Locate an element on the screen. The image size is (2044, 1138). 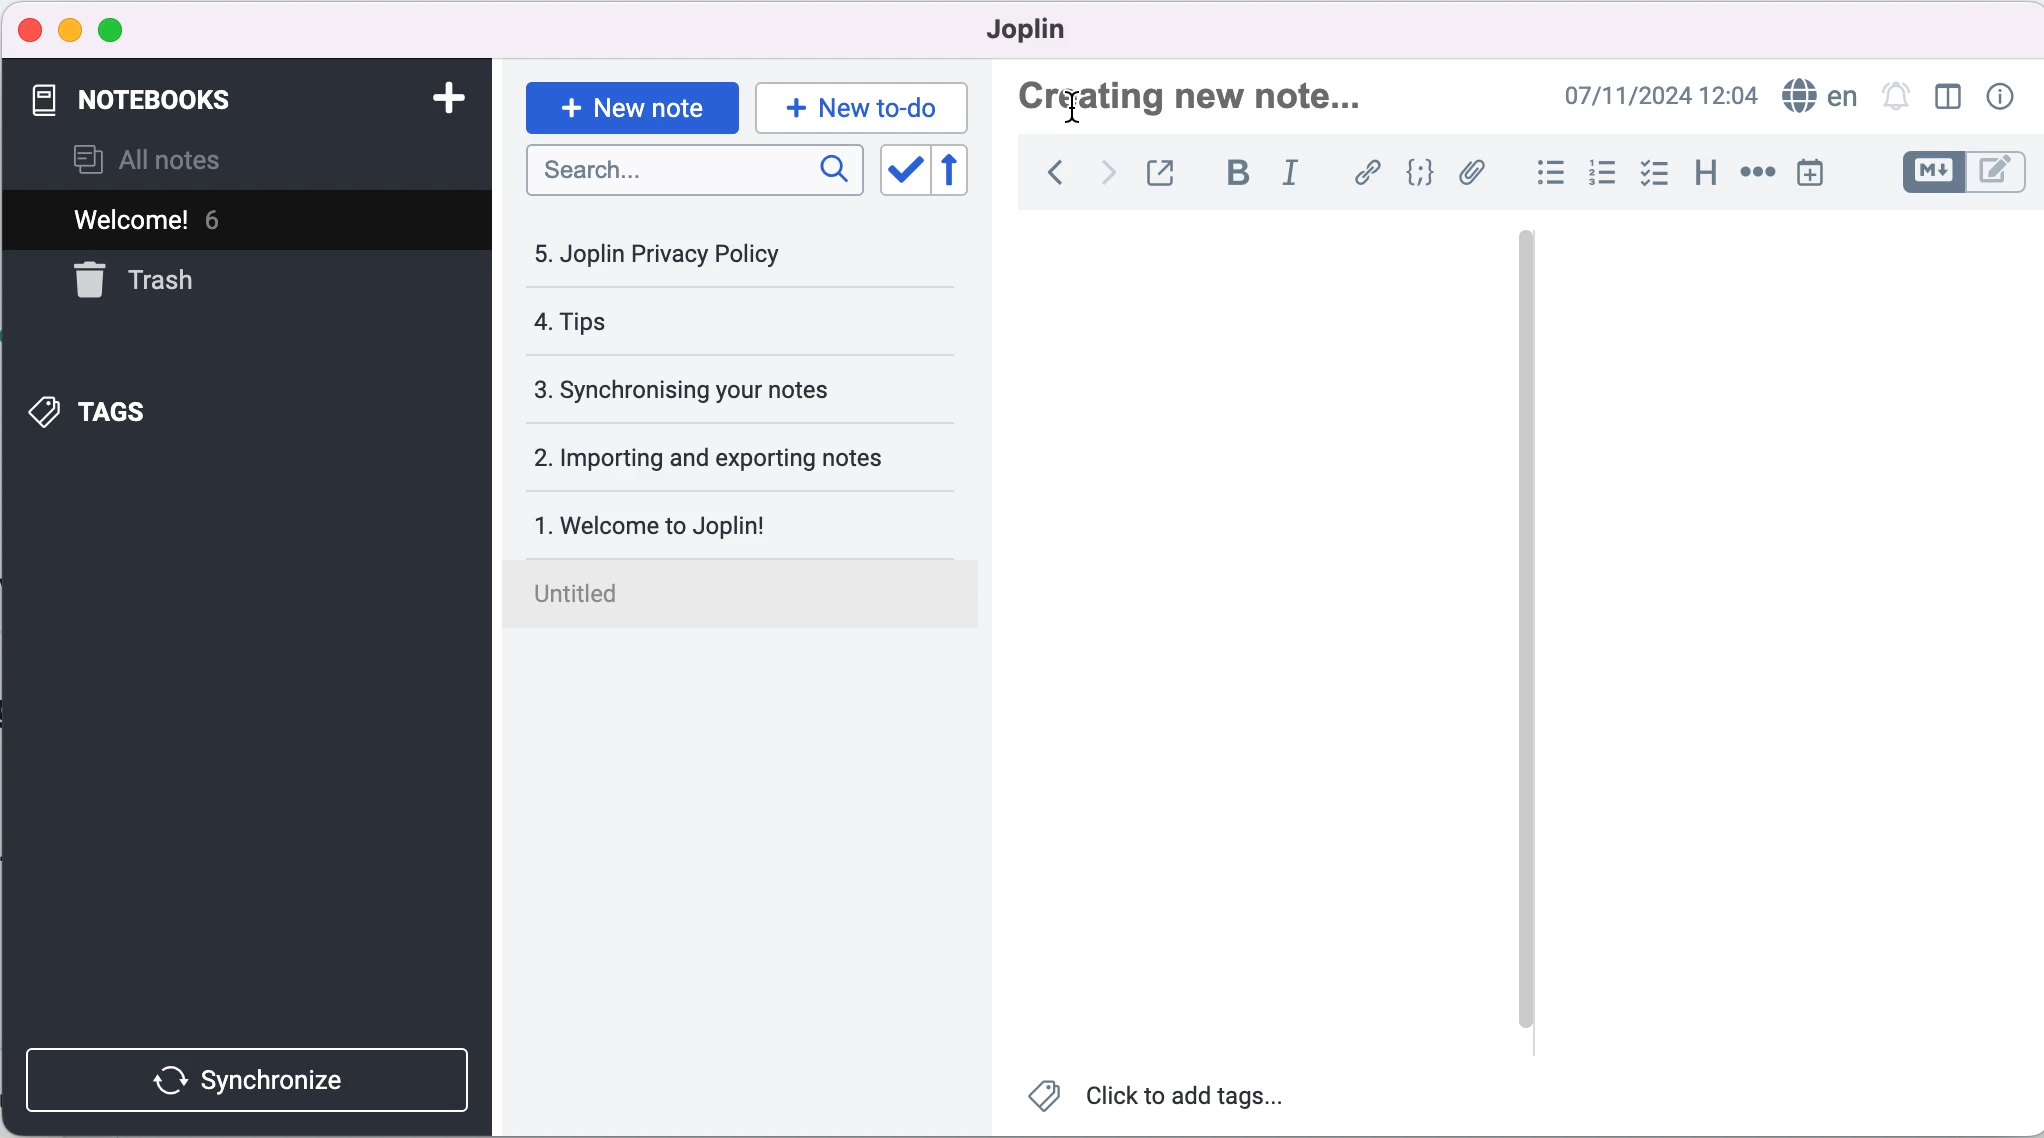
heading is located at coordinates (1707, 178).